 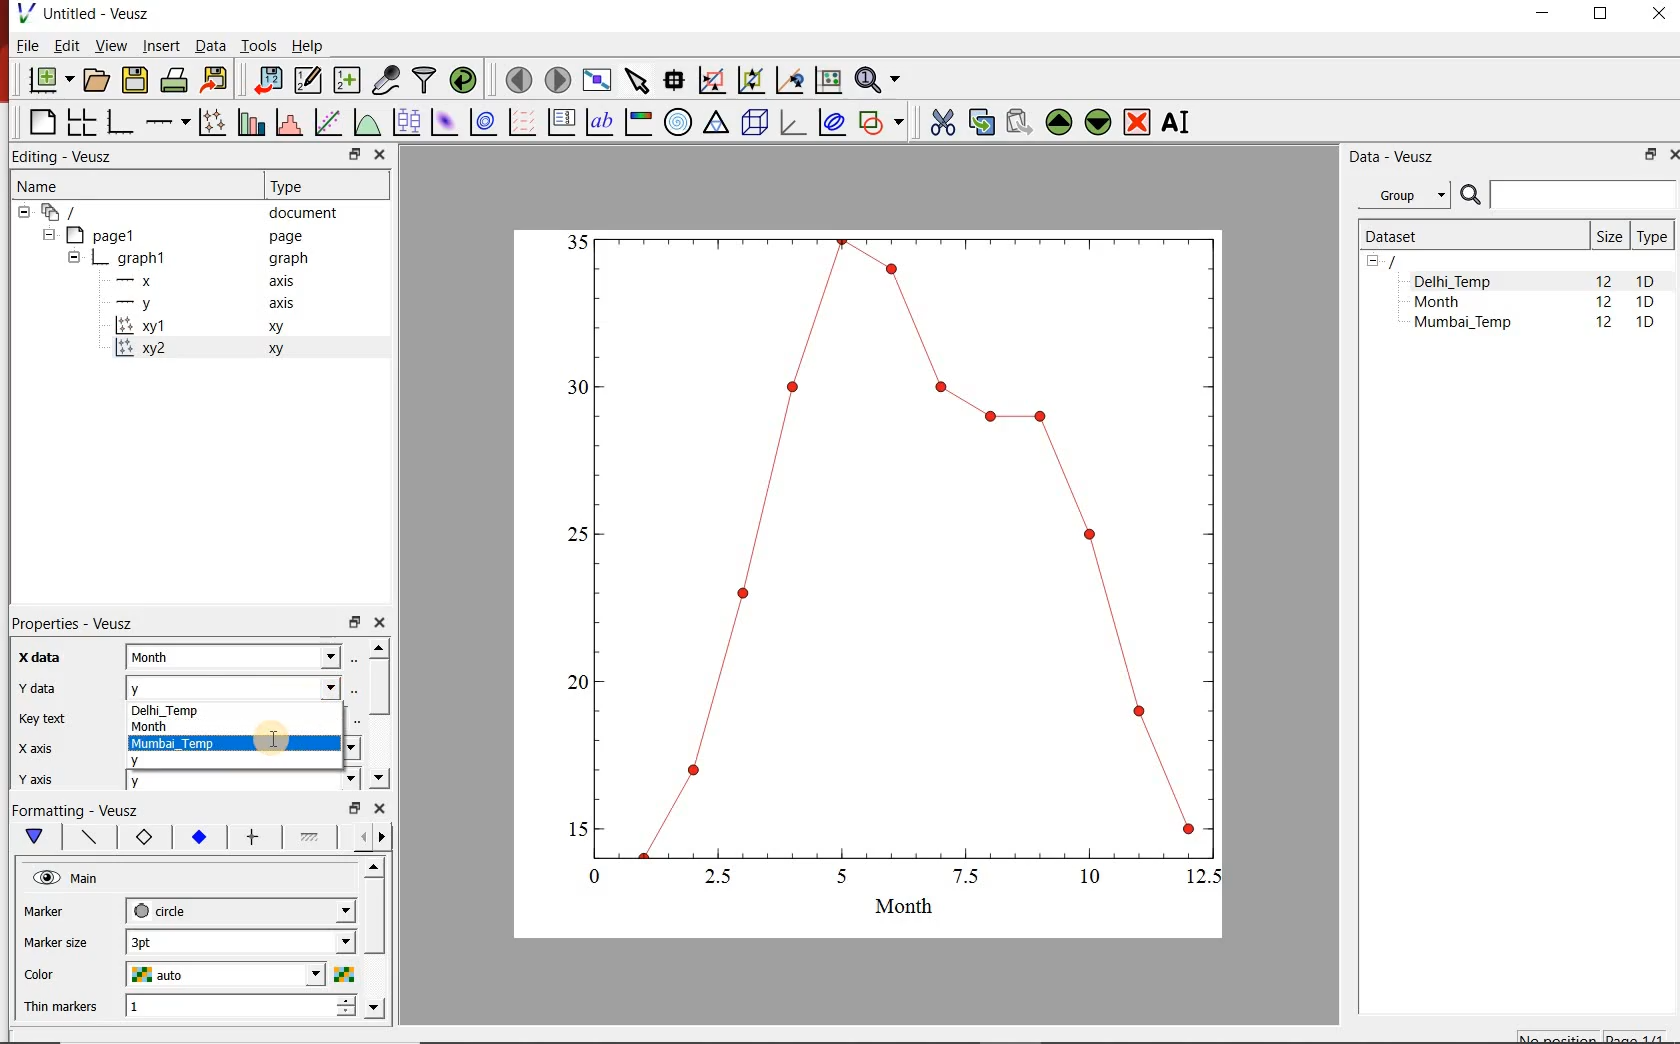 I want to click on Tools, so click(x=260, y=46).